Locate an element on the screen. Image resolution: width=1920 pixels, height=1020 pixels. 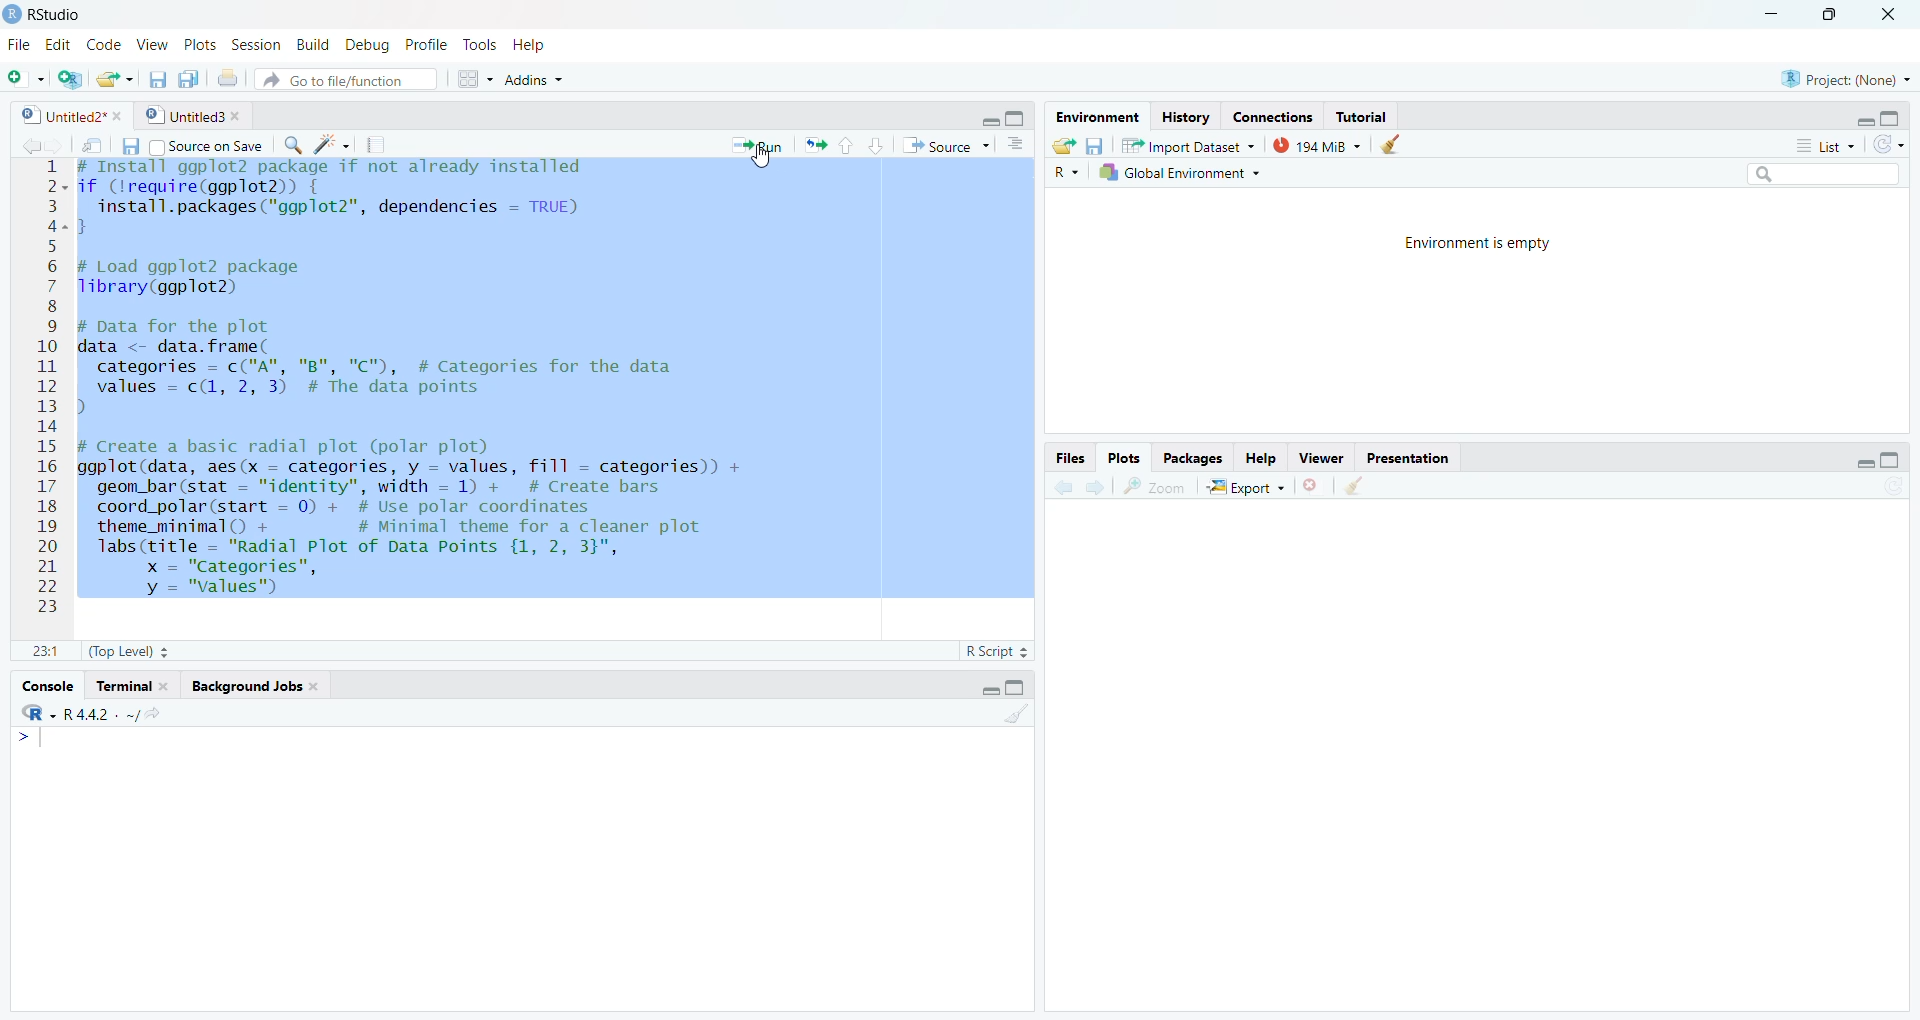
Cursor is located at coordinates (761, 161).